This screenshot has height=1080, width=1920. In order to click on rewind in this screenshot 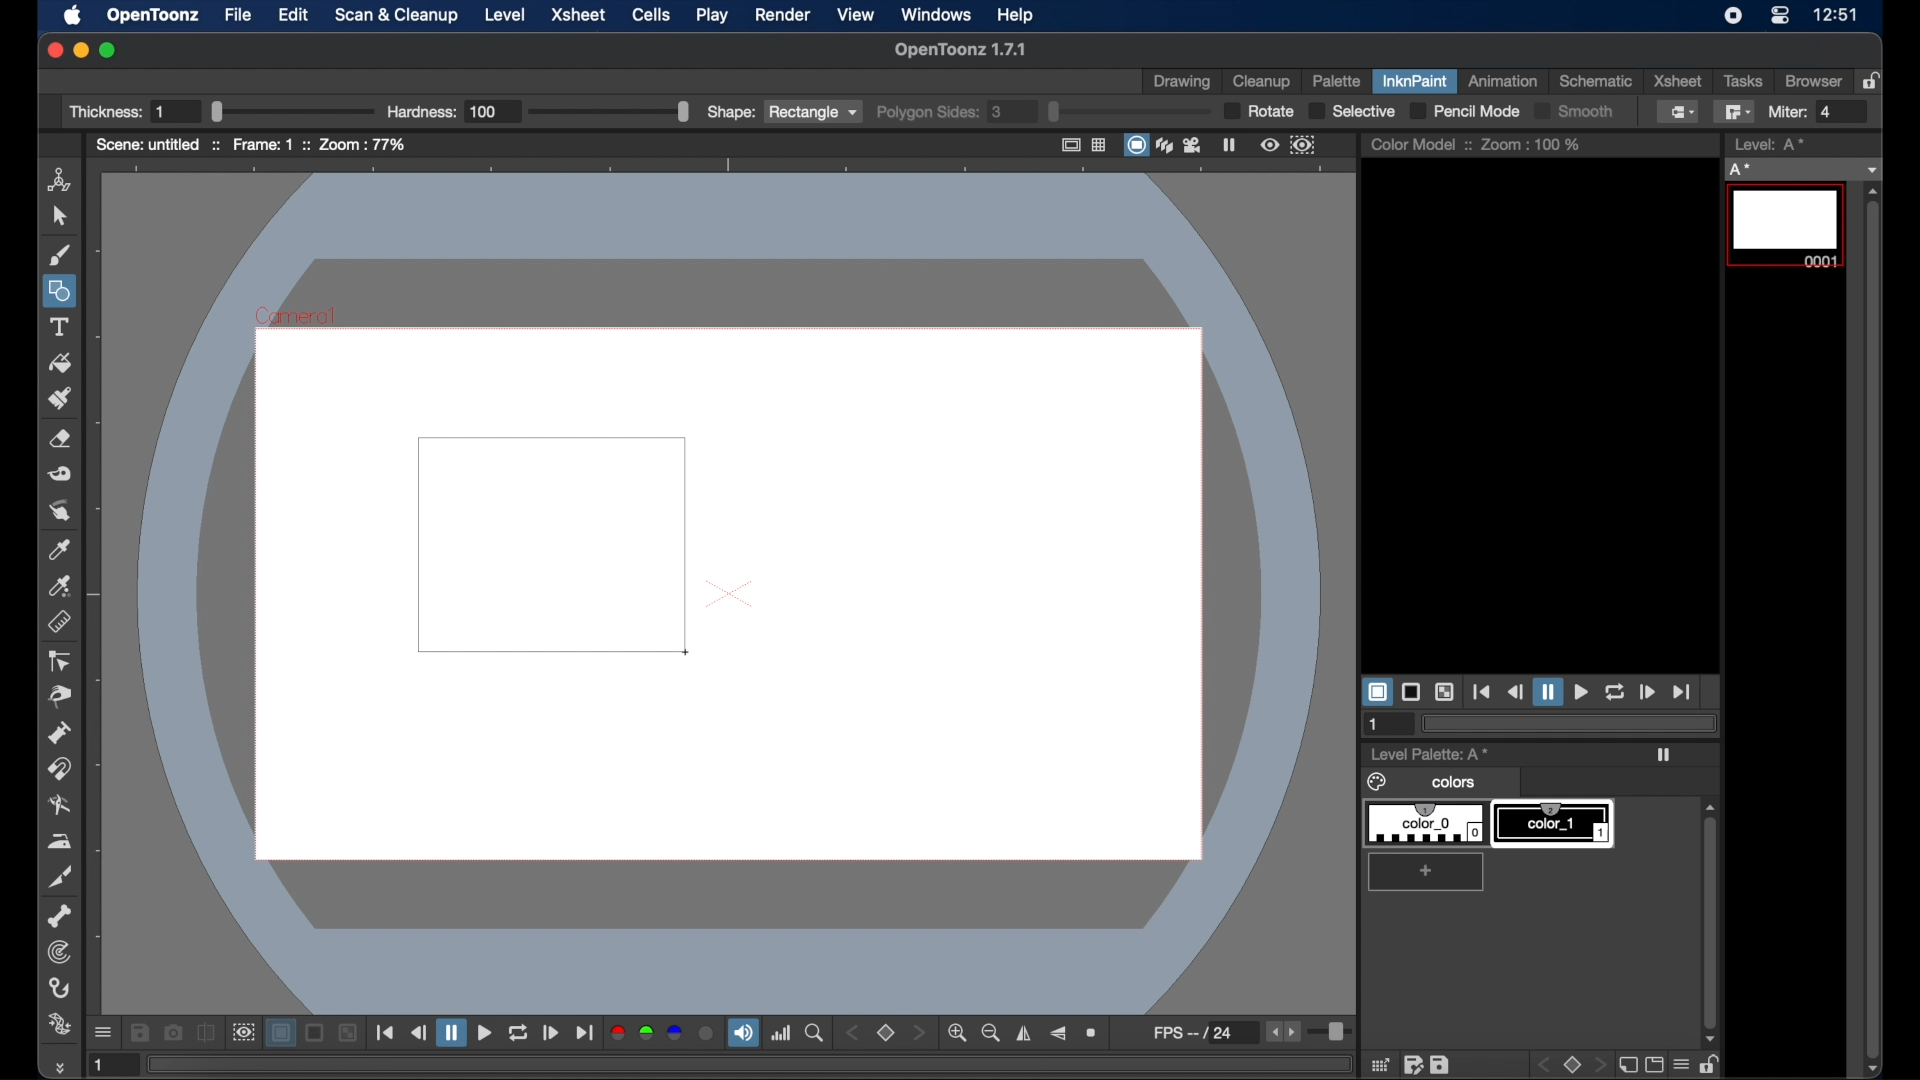, I will do `click(418, 1032)`.